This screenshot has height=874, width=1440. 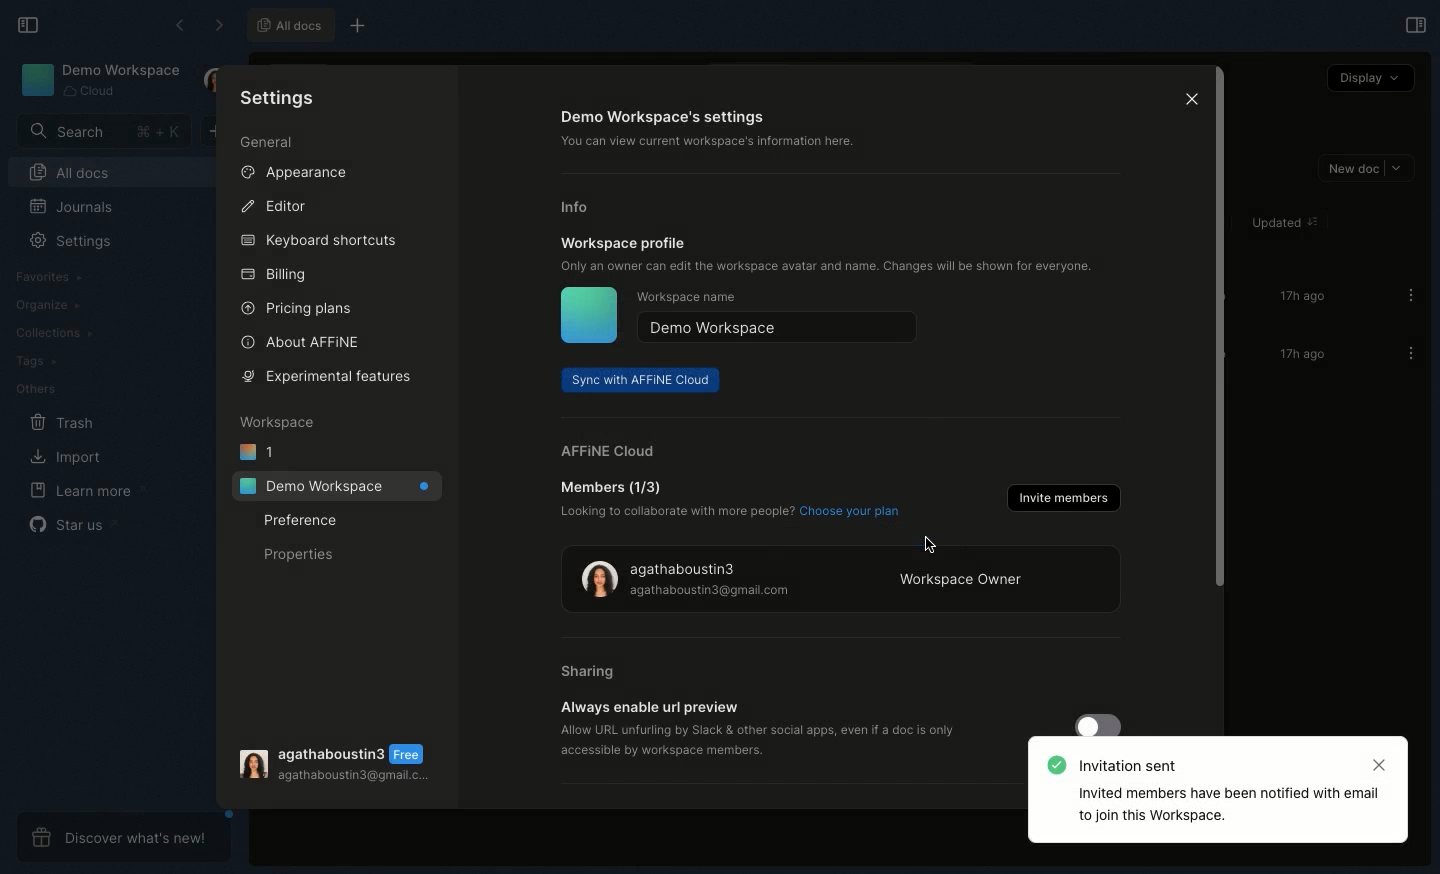 I want to click on Others, so click(x=34, y=388).